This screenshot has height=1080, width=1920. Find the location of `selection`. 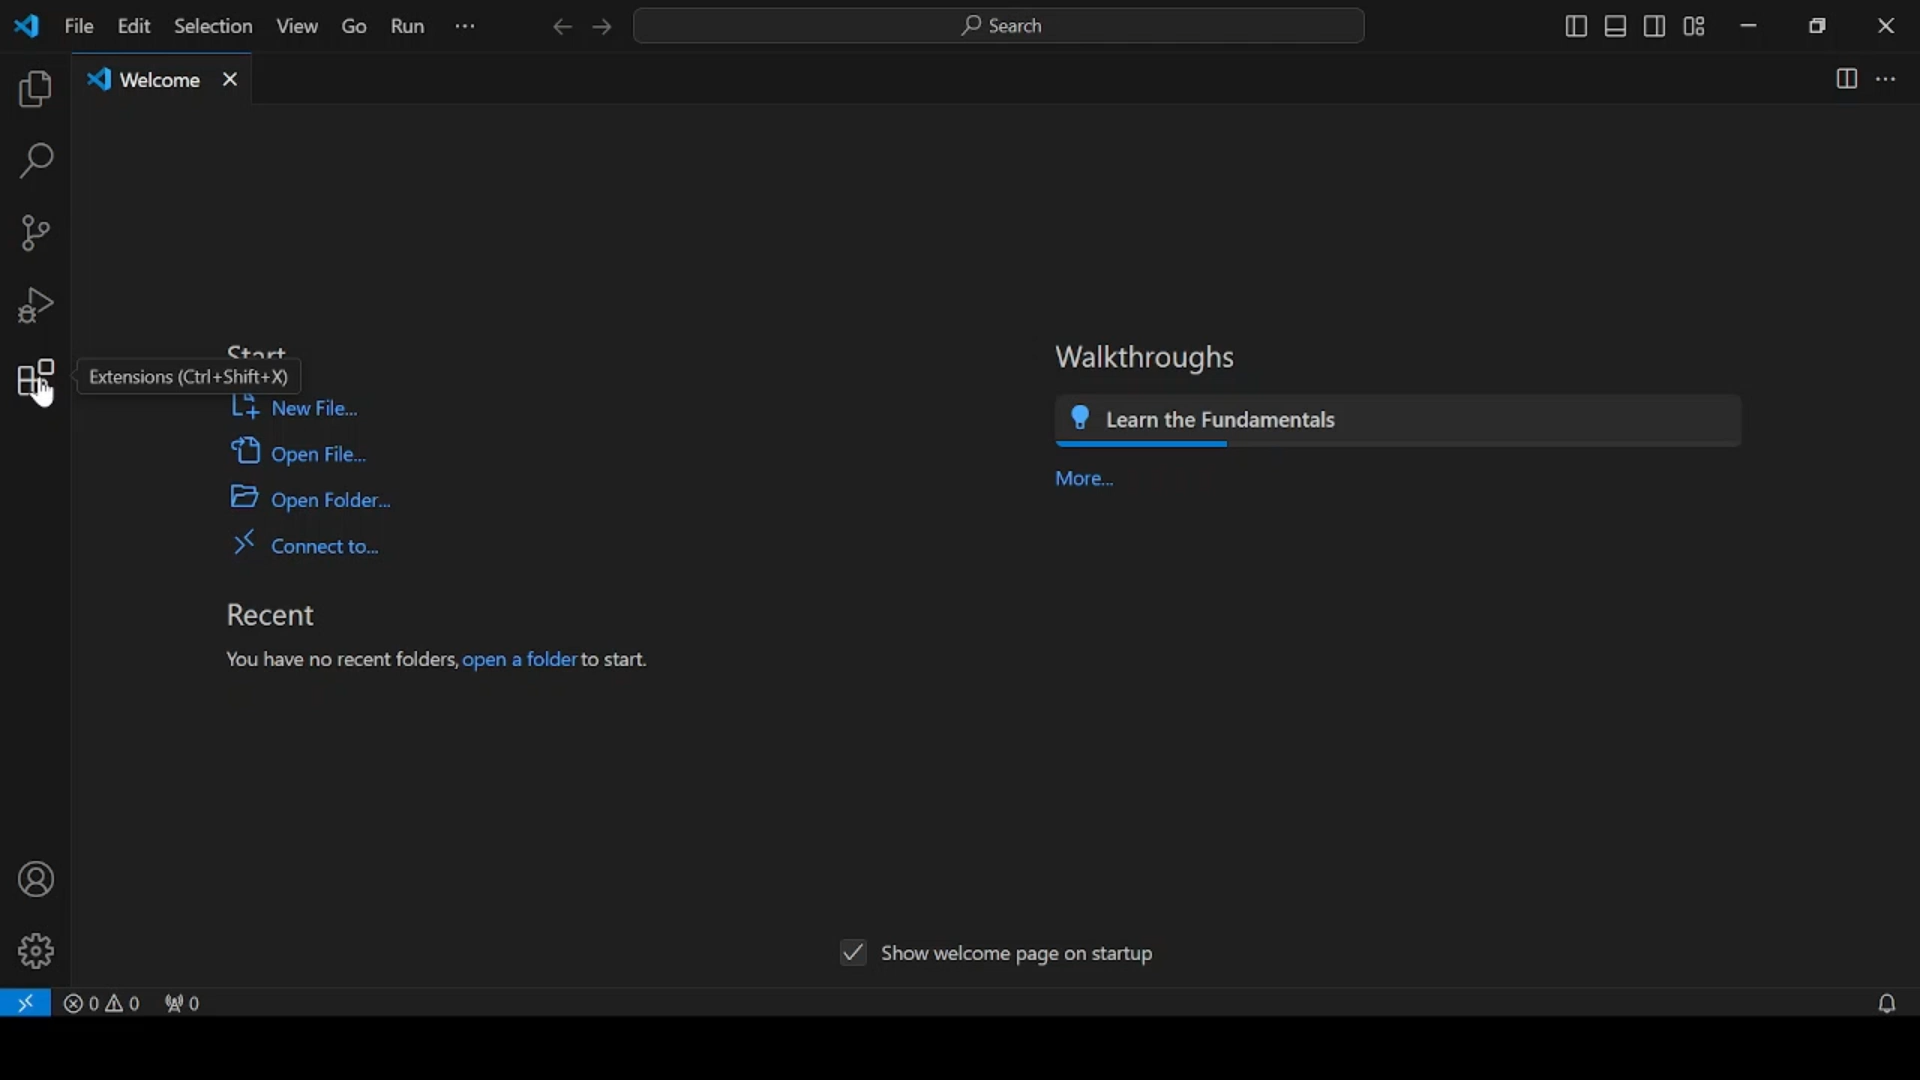

selection is located at coordinates (211, 25).